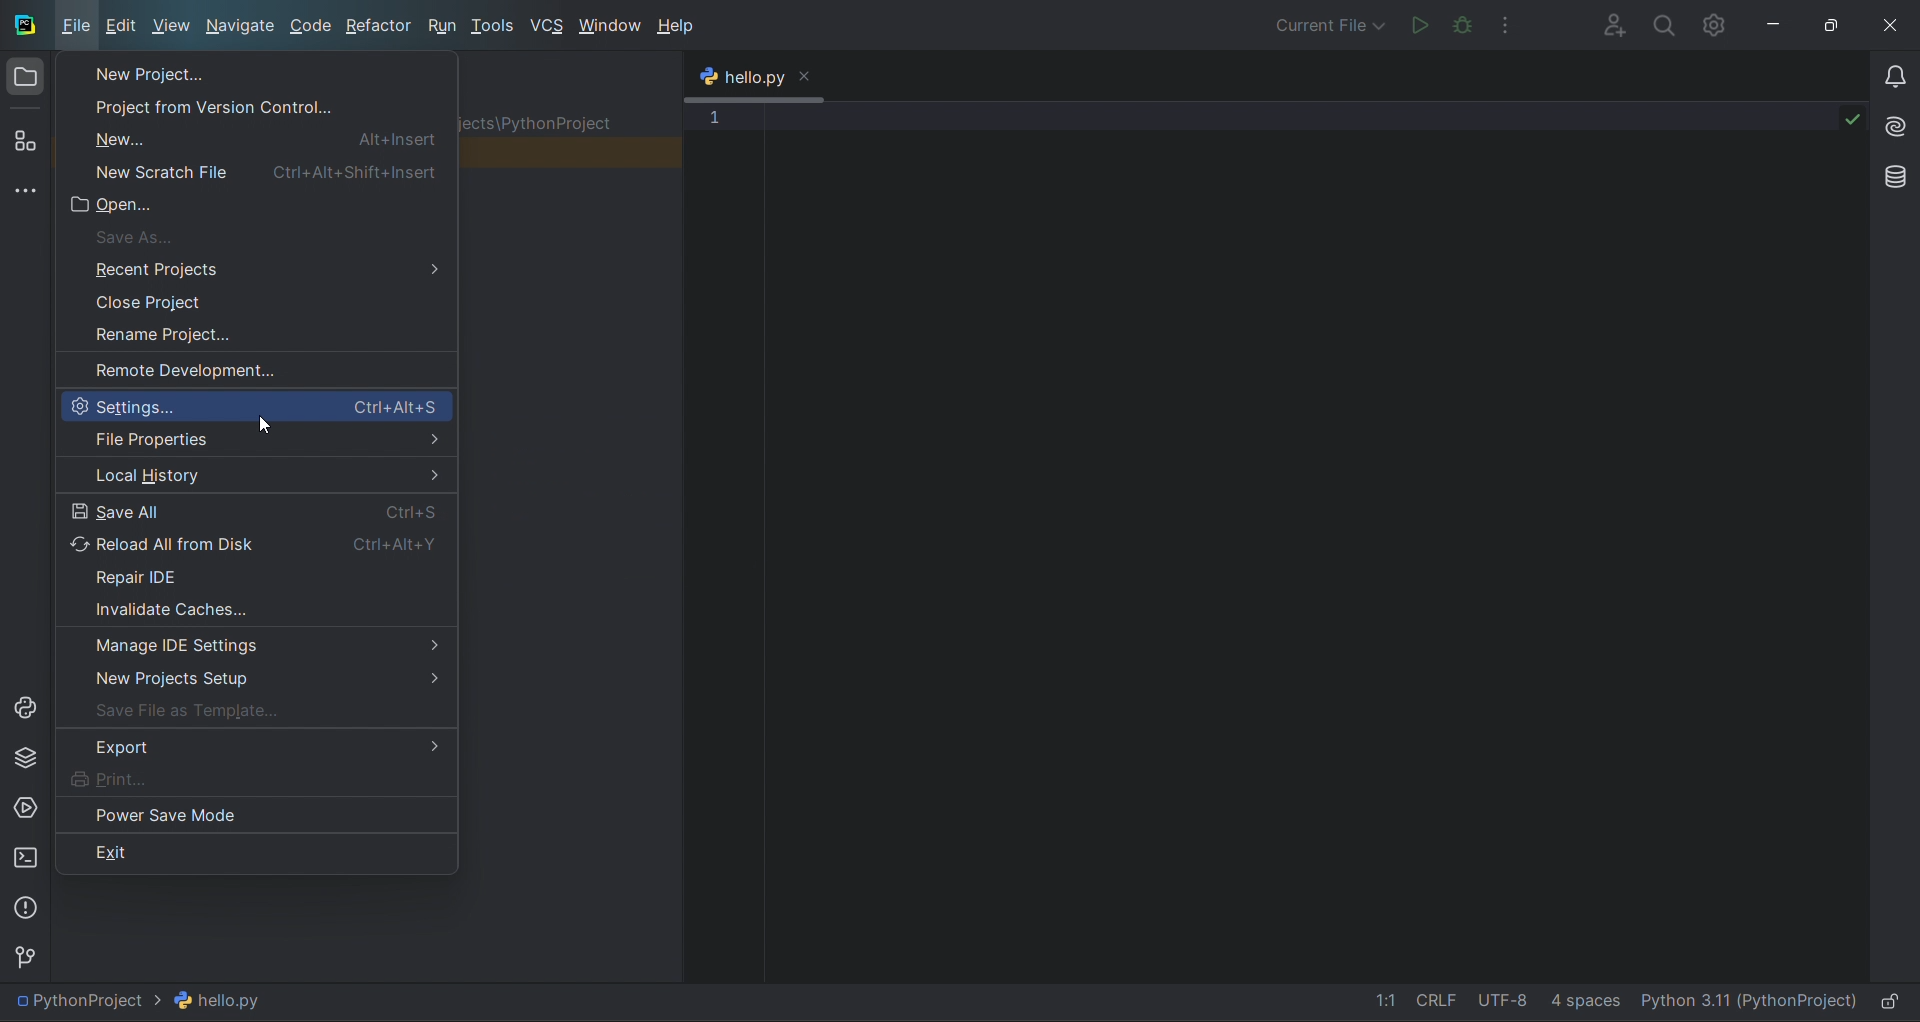 The width and height of the screenshot is (1920, 1022). Describe the element at coordinates (256, 367) in the screenshot. I see `remote dev` at that location.